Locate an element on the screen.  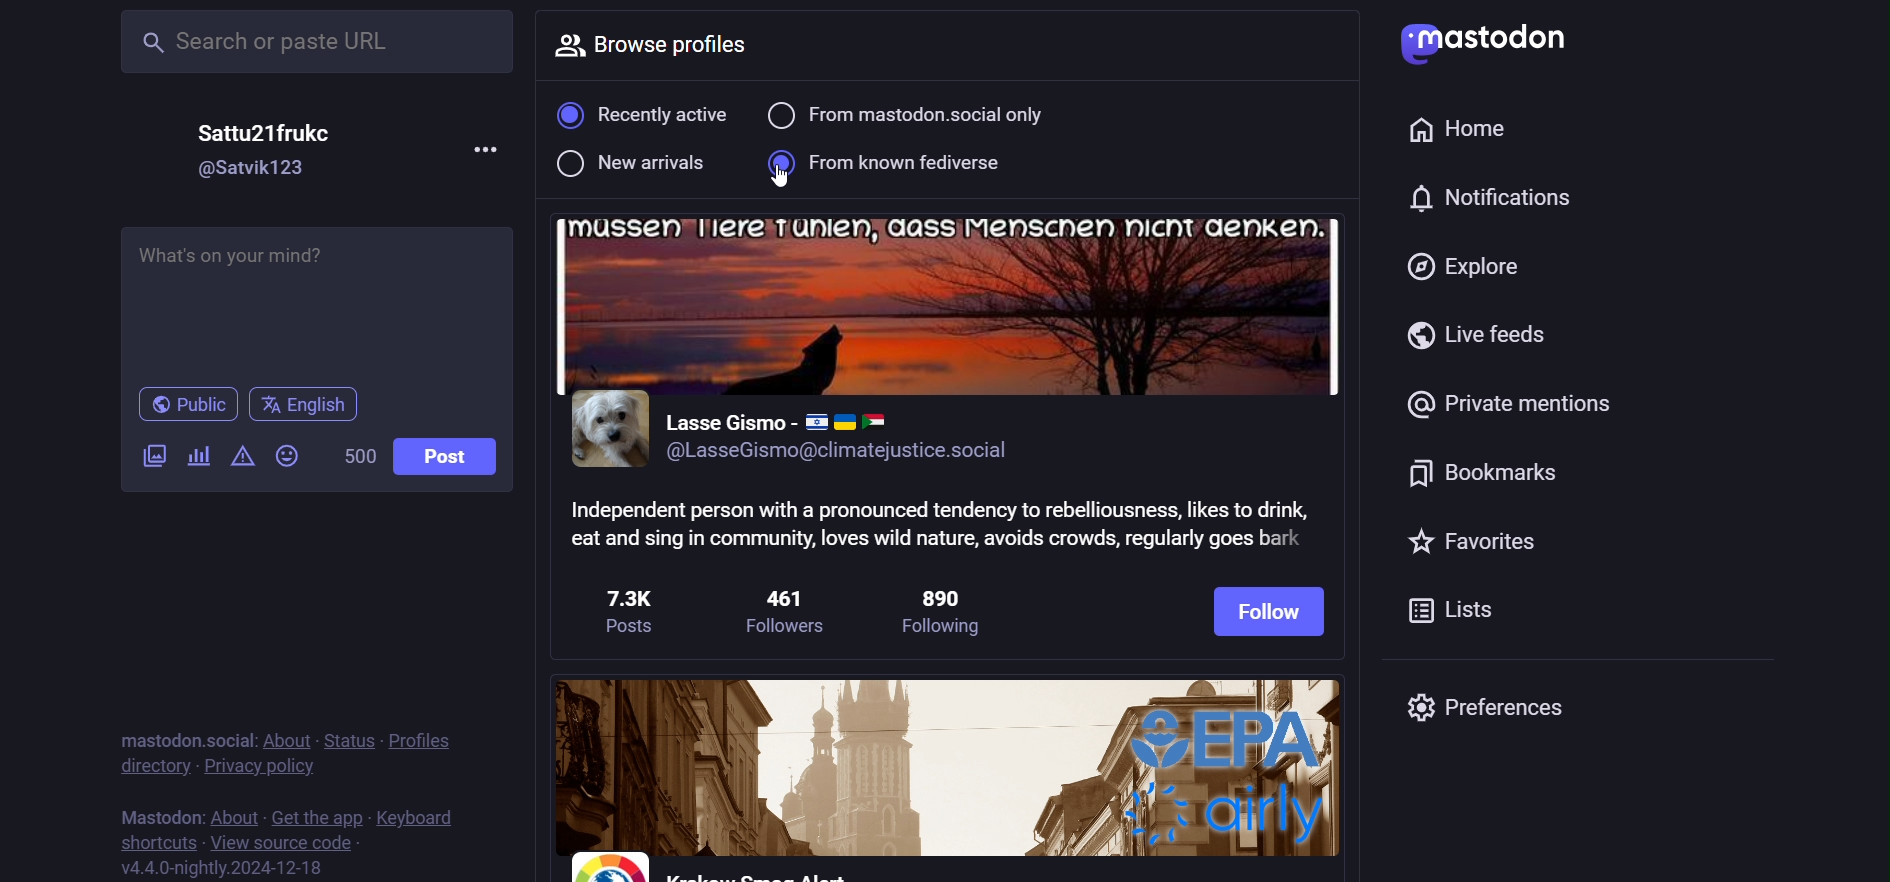
public is located at coordinates (190, 405).